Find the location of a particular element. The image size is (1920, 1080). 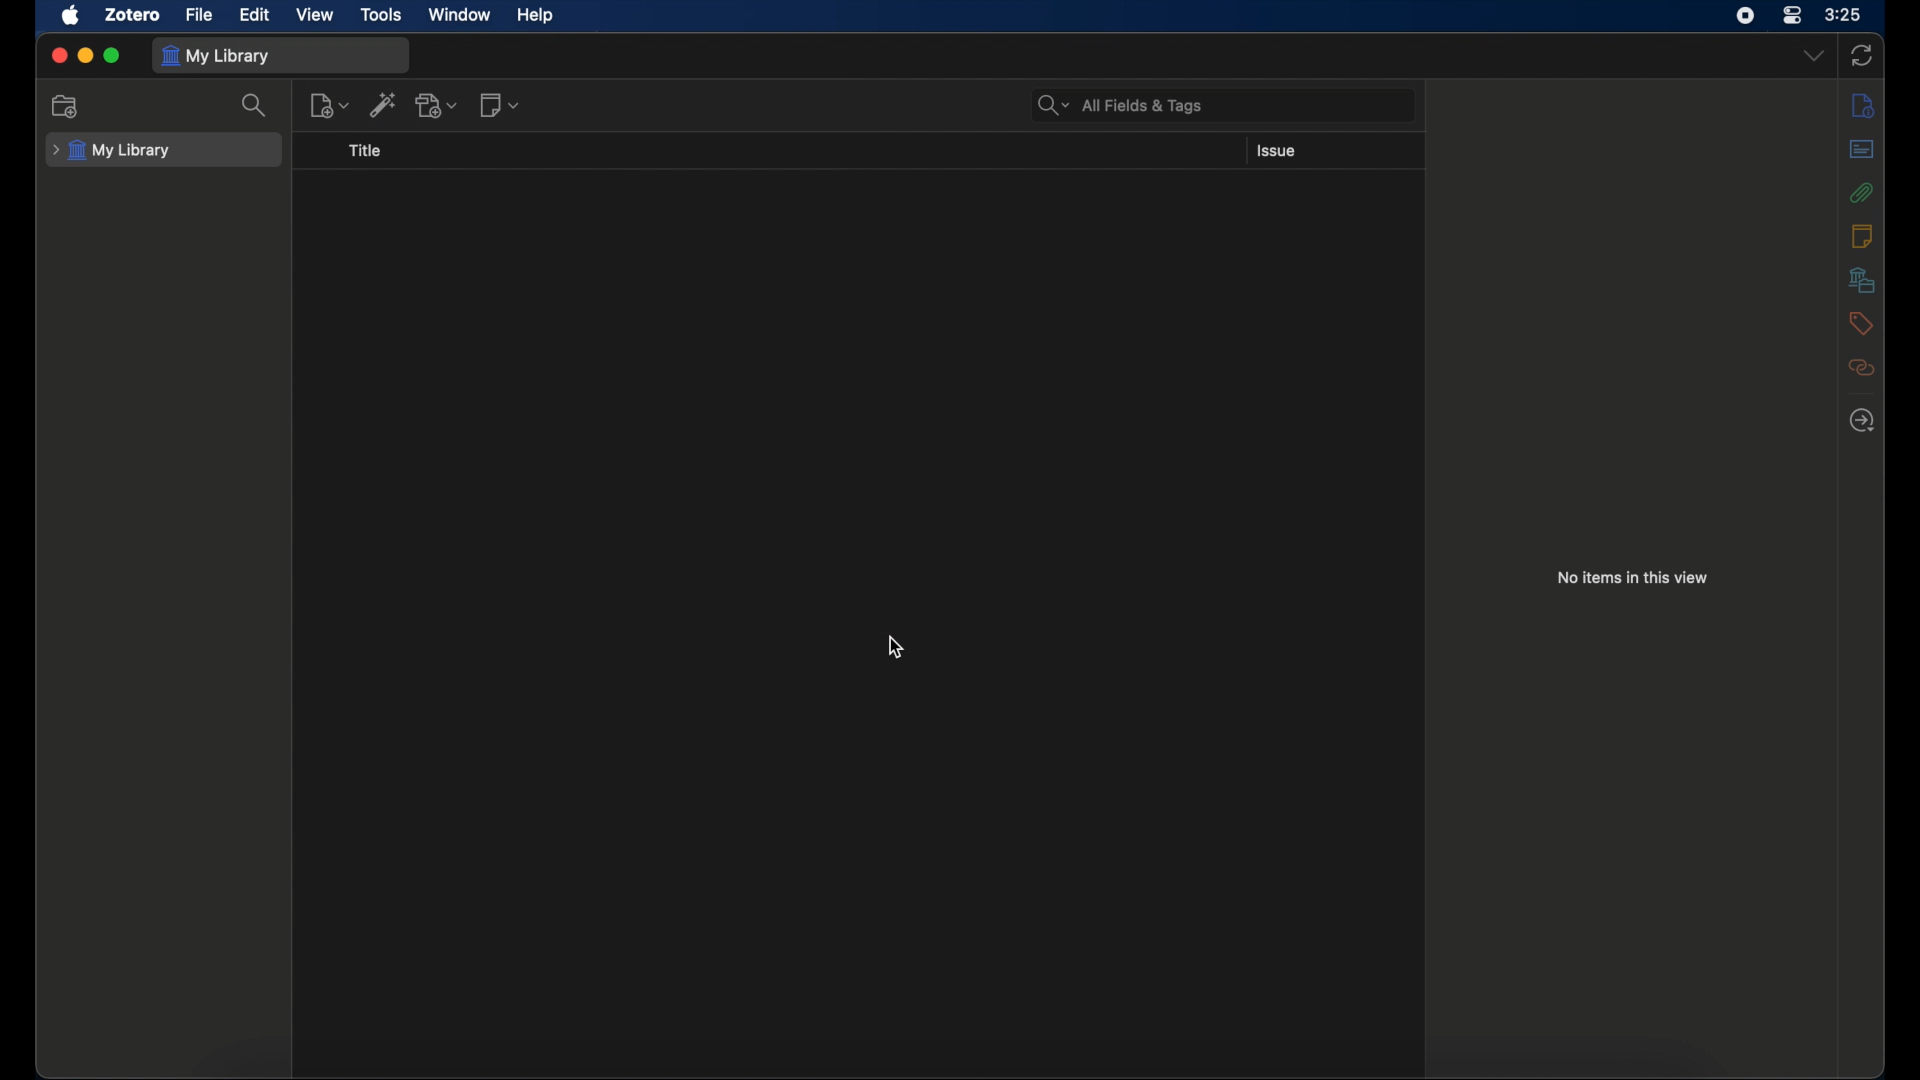

notes is located at coordinates (1862, 235).